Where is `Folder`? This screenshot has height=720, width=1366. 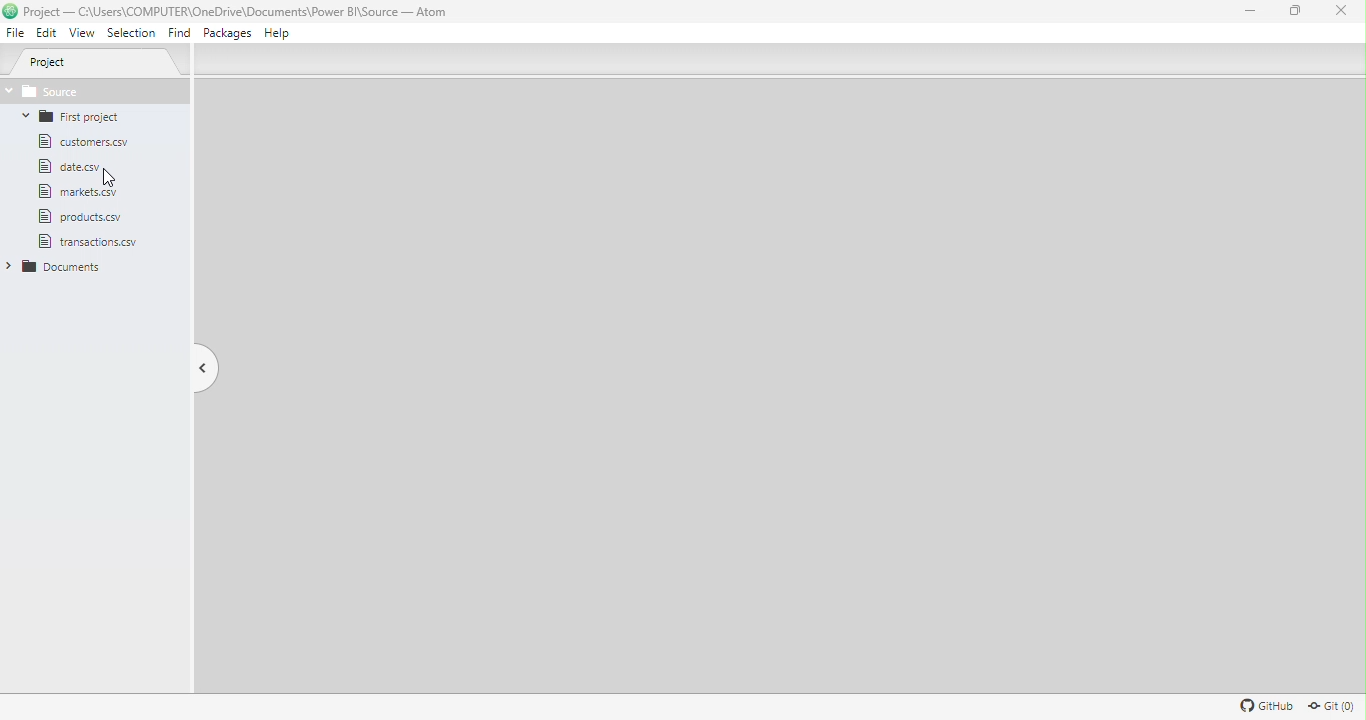 Folder is located at coordinates (79, 116).